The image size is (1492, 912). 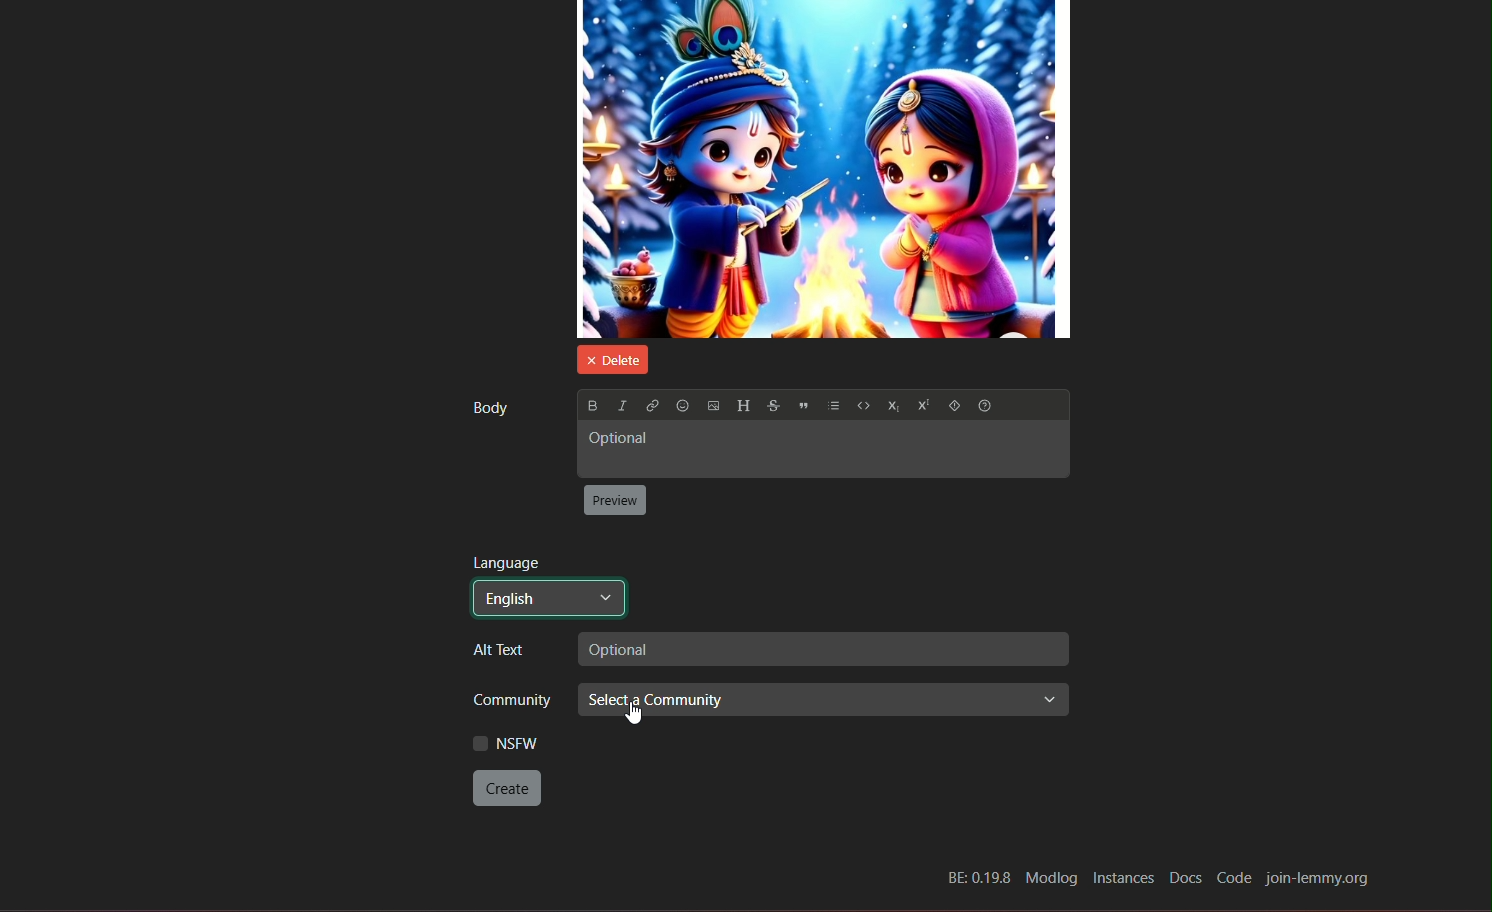 I want to click on italic, so click(x=620, y=404).